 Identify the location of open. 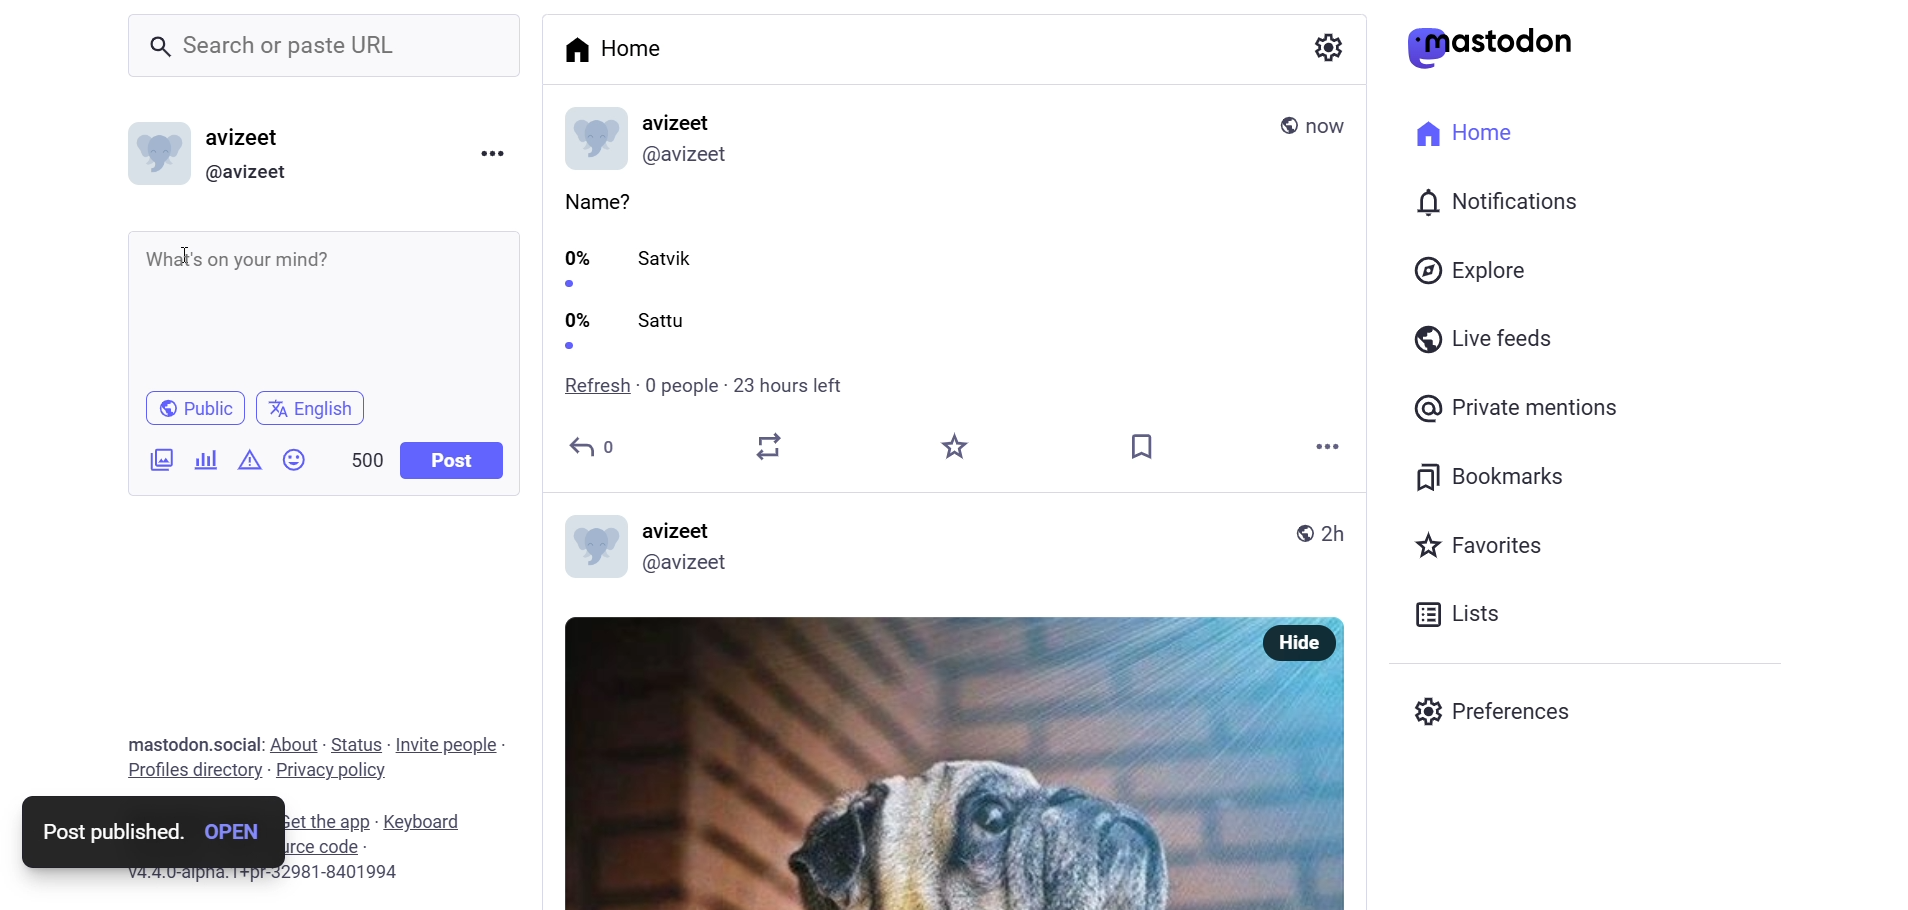
(230, 829).